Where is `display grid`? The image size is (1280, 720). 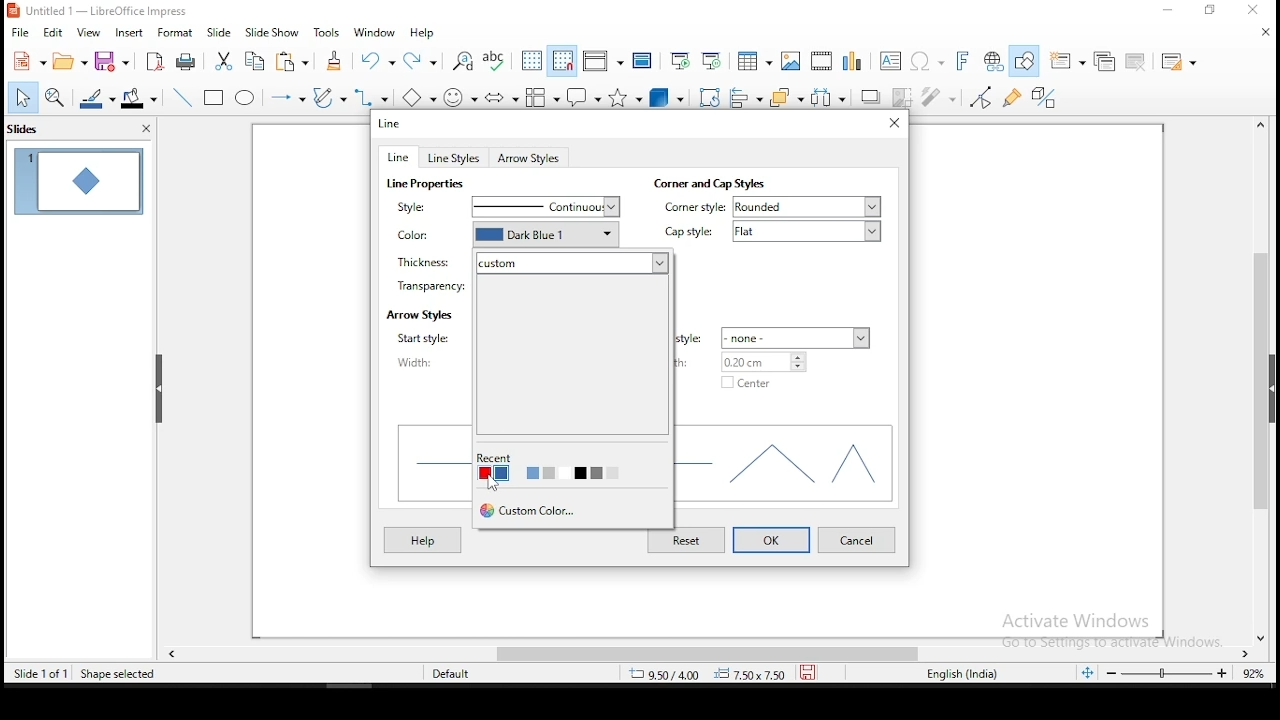
display grid is located at coordinates (532, 61).